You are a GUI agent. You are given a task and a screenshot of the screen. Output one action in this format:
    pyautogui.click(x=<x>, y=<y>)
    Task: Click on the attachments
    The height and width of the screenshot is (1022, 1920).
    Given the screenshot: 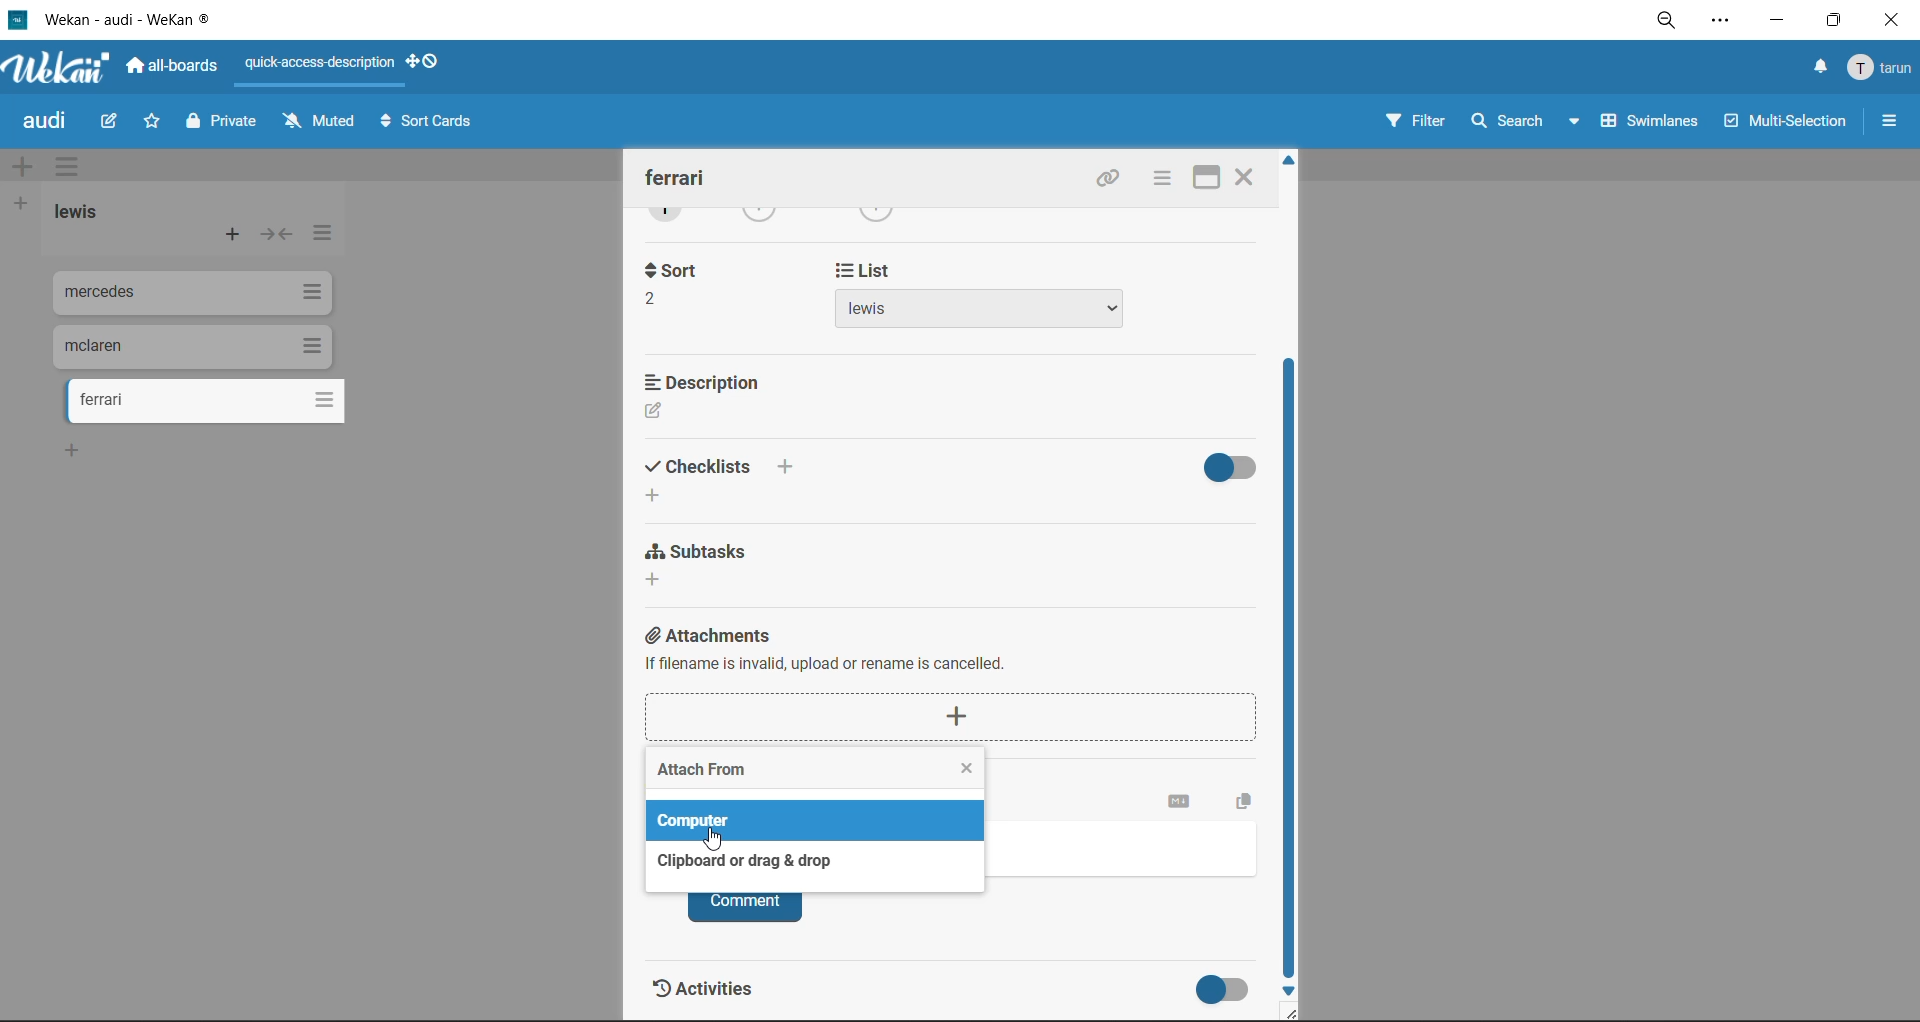 What is the action you would take?
    pyautogui.click(x=960, y=685)
    